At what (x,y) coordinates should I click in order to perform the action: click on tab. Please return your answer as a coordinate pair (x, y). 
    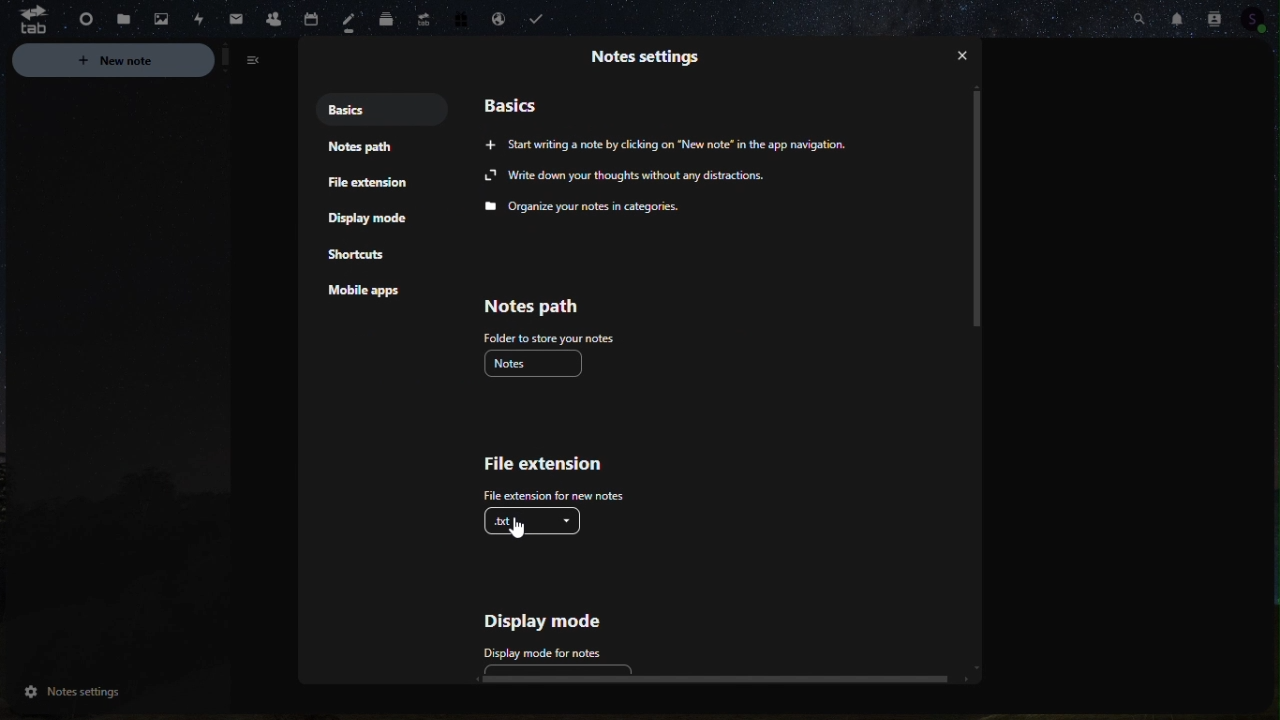
    Looking at the image, I should click on (26, 20).